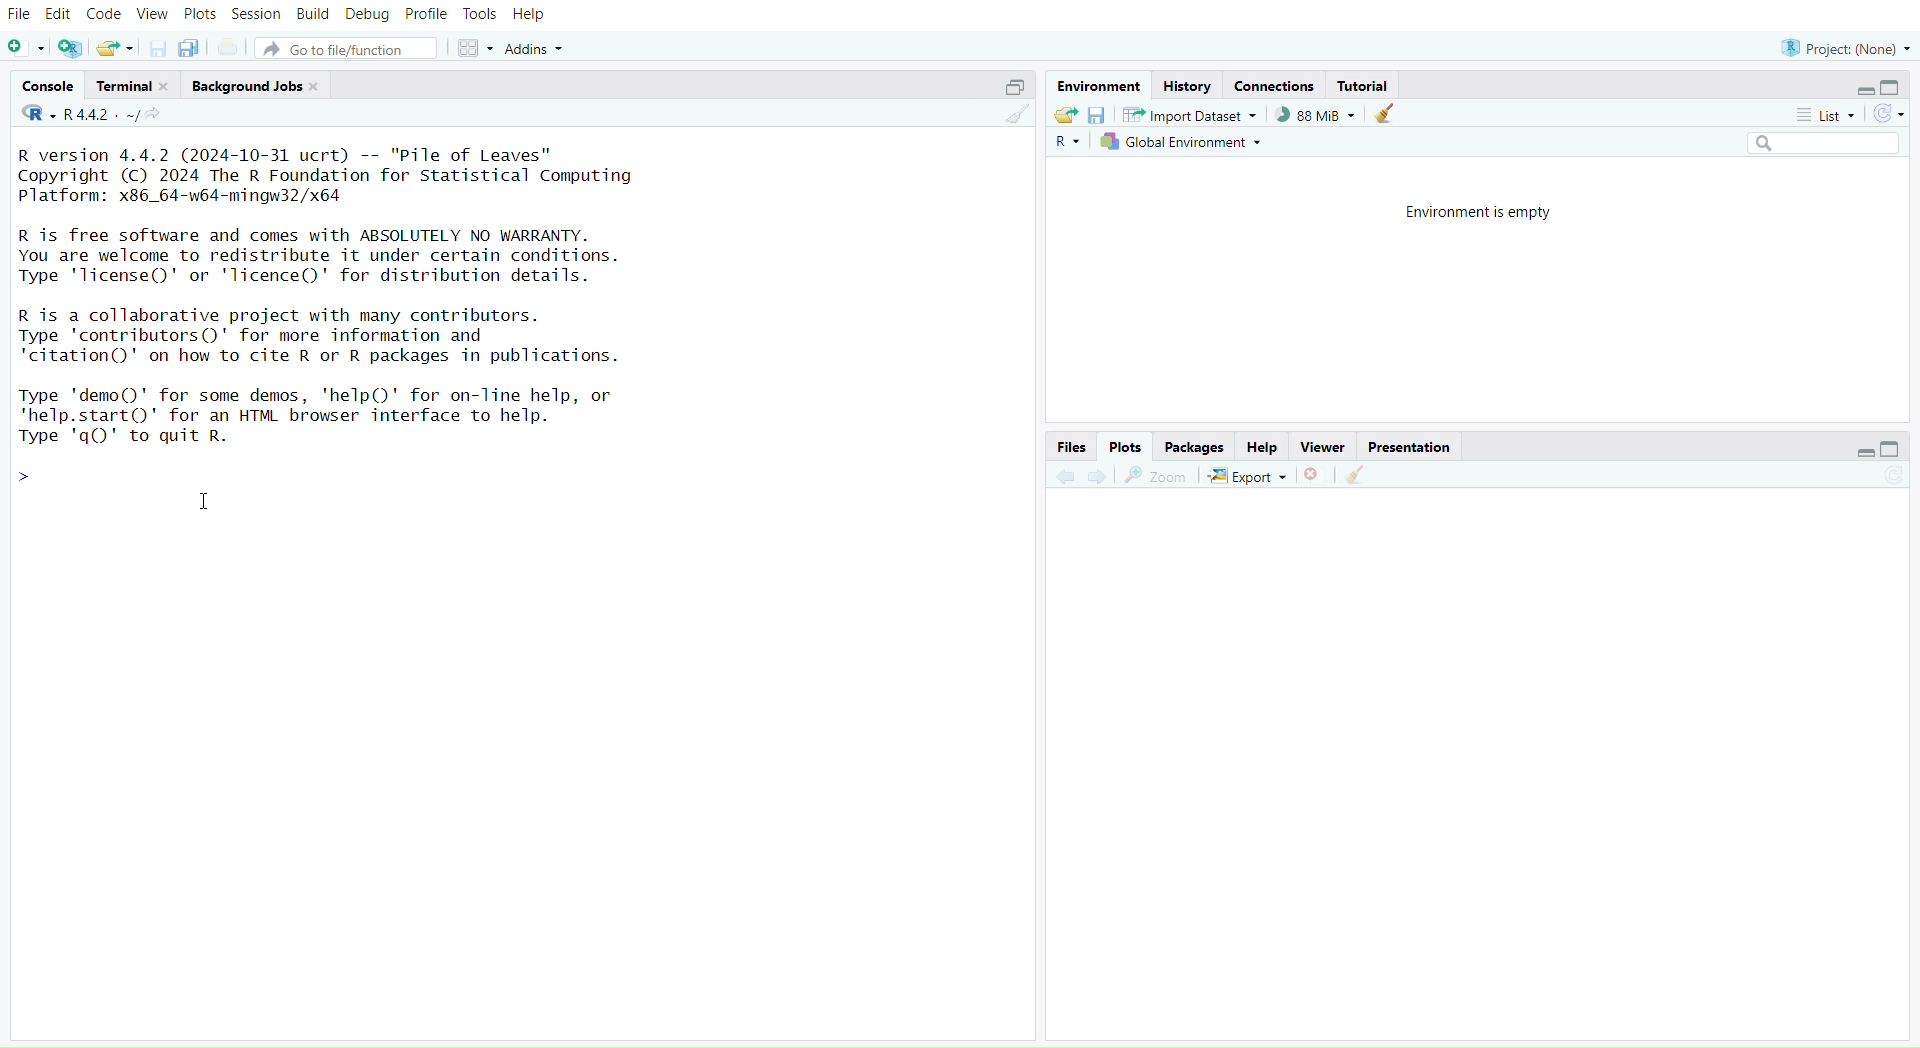  Describe the element at coordinates (1274, 87) in the screenshot. I see `connections` at that location.